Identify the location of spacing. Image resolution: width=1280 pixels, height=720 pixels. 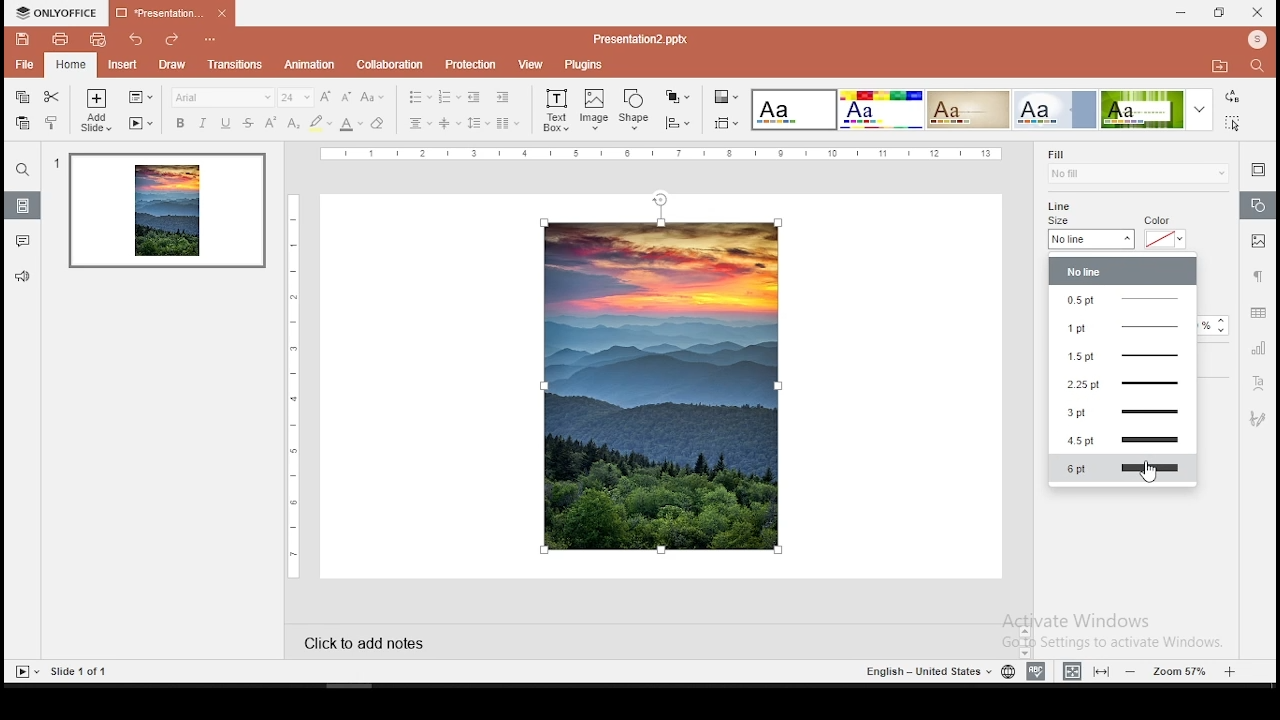
(479, 123).